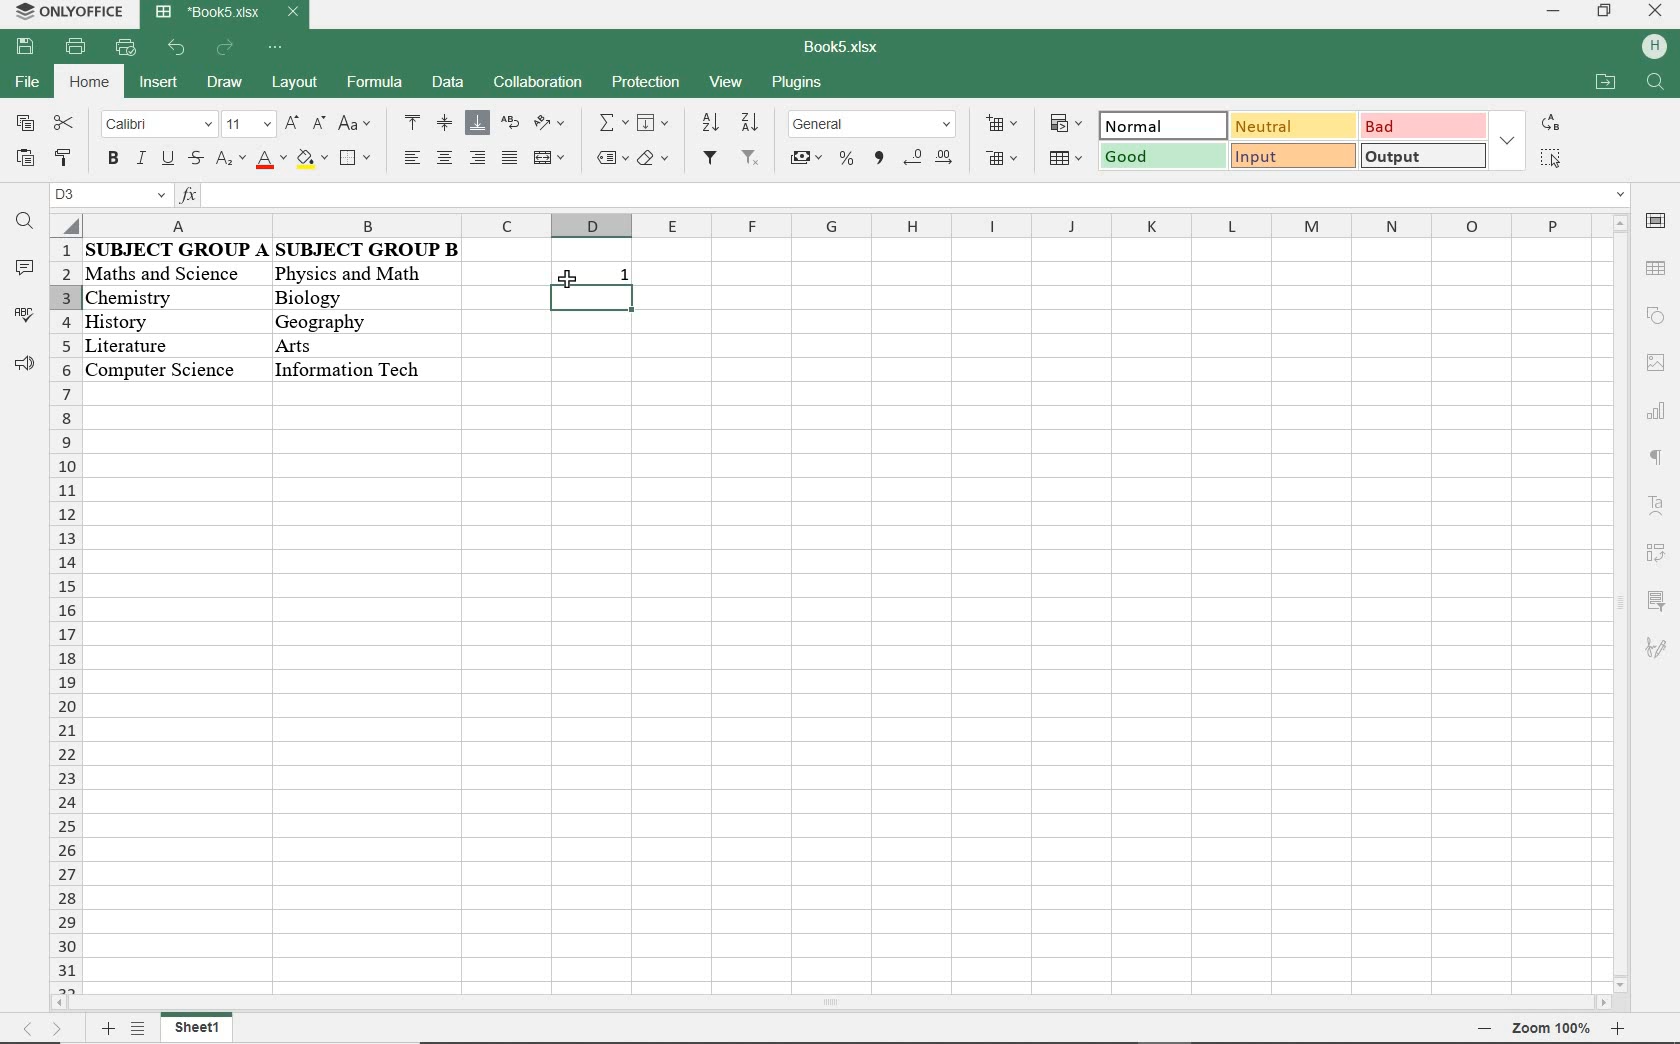  I want to click on restore down, so click(1603, 13).